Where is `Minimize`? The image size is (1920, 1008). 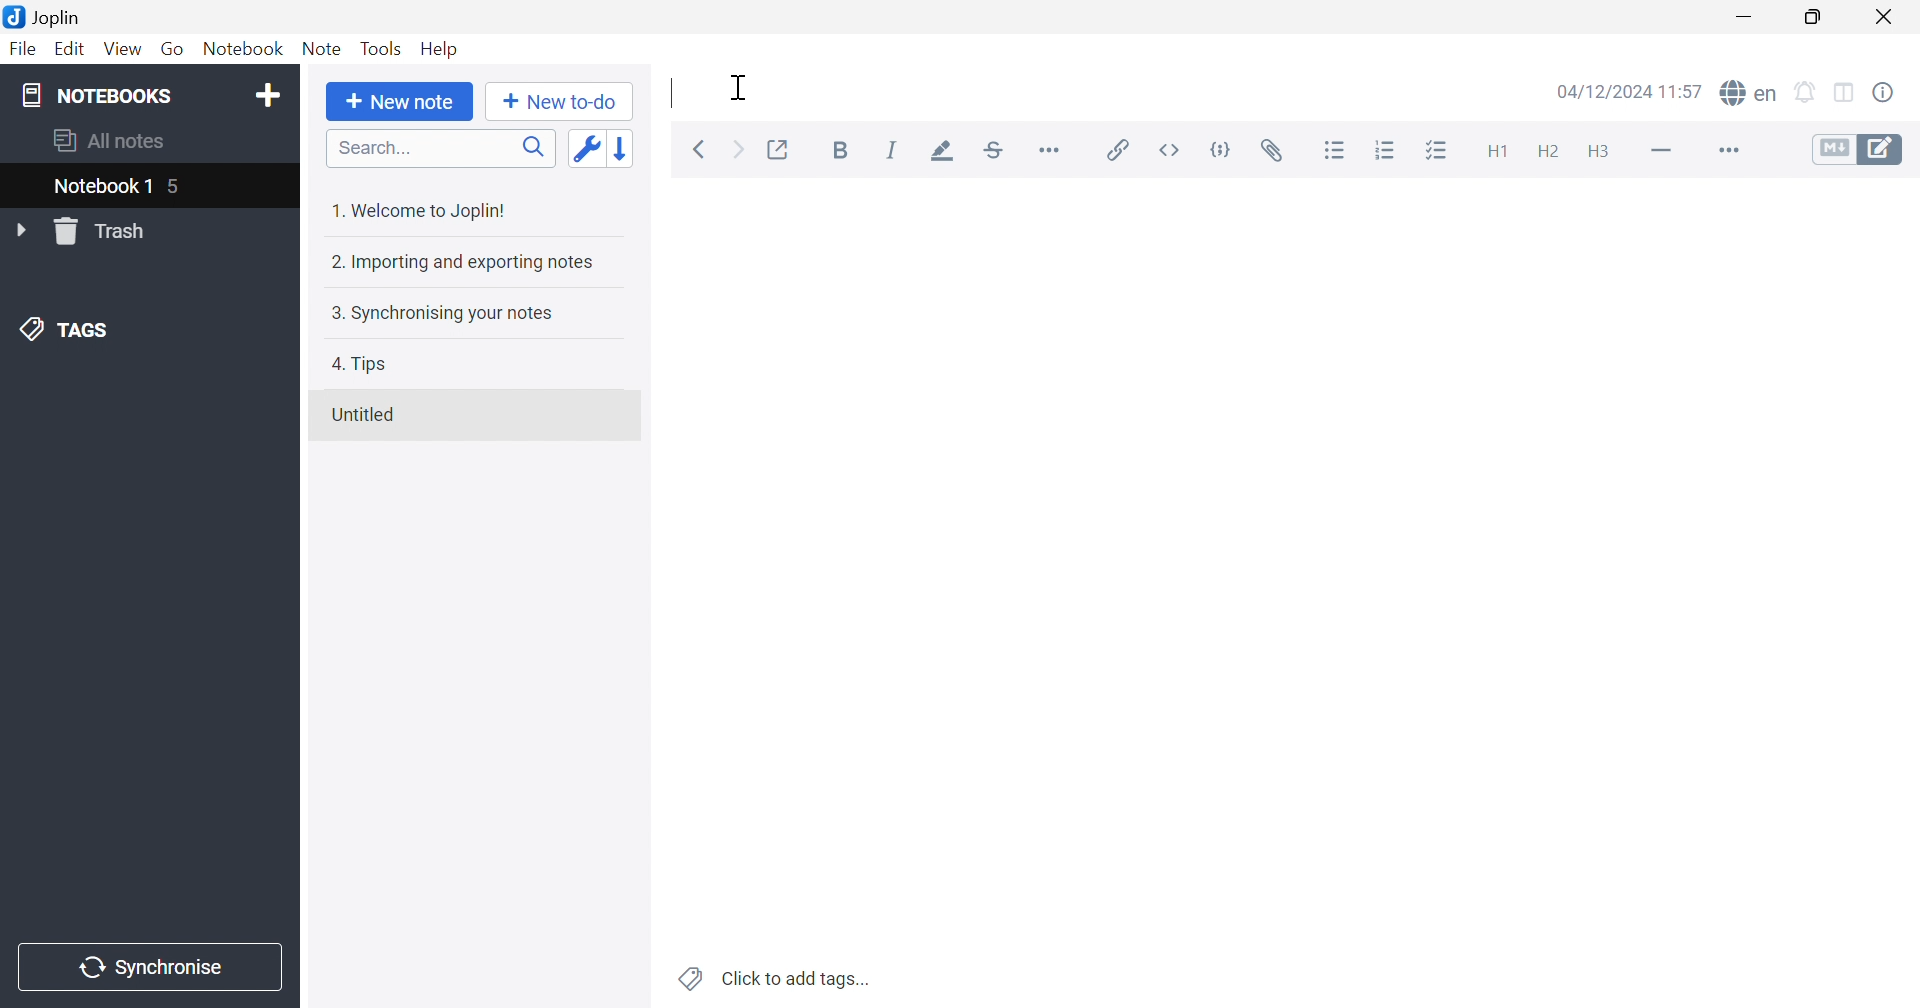 Minimize is located at coordinates (1745, 16).